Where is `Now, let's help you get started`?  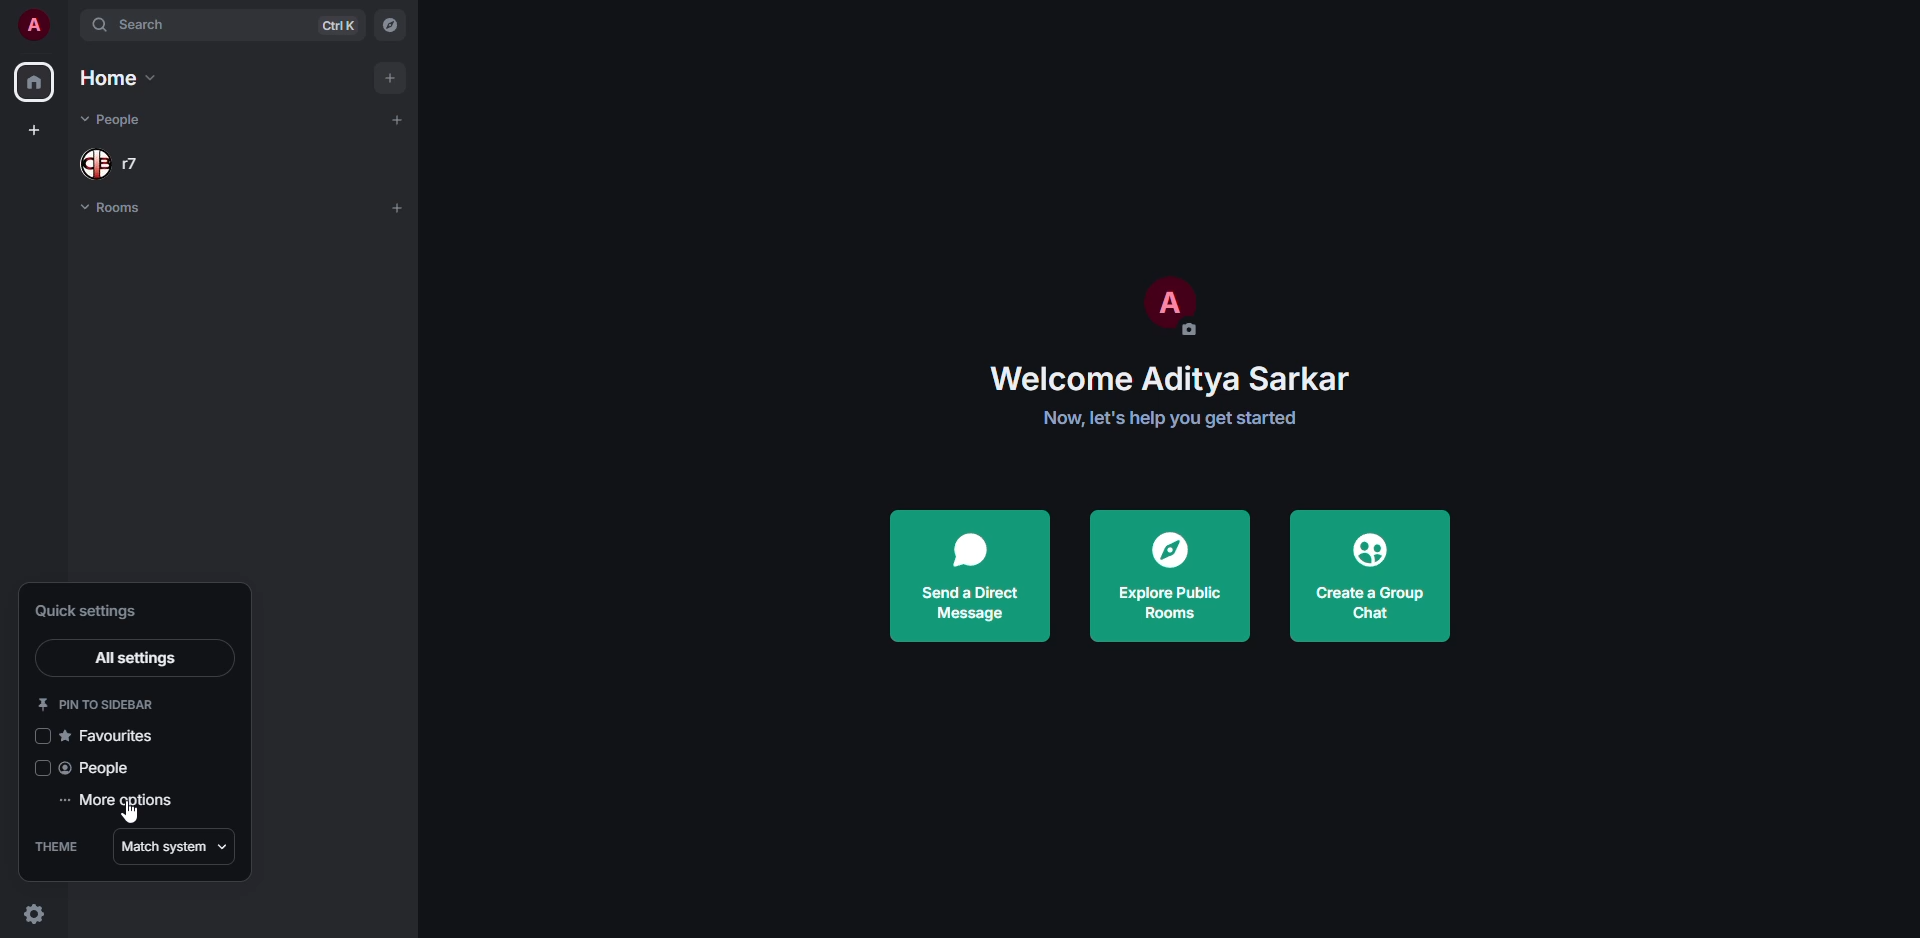
Now, let's help you get started is located at coordinates (1166, 421).